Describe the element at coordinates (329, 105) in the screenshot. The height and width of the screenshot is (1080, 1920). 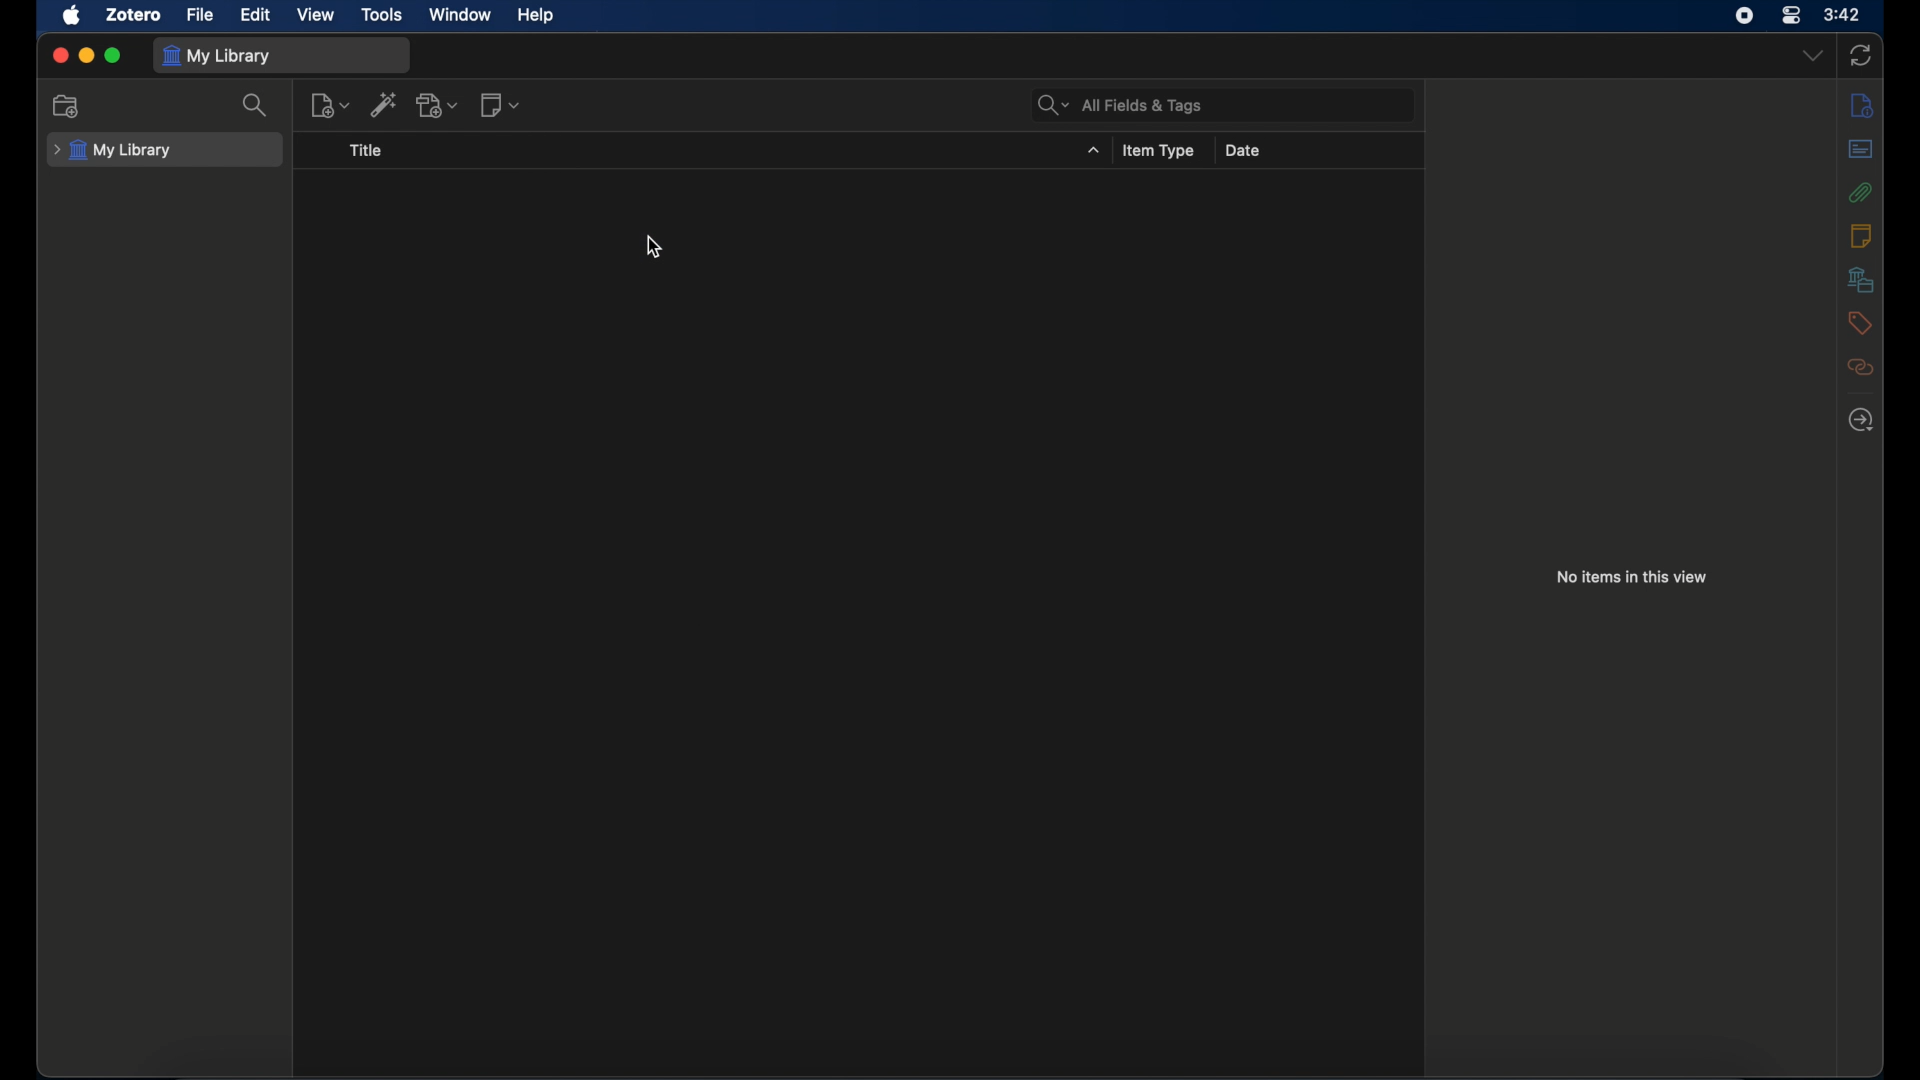
I see `new item` at that location.